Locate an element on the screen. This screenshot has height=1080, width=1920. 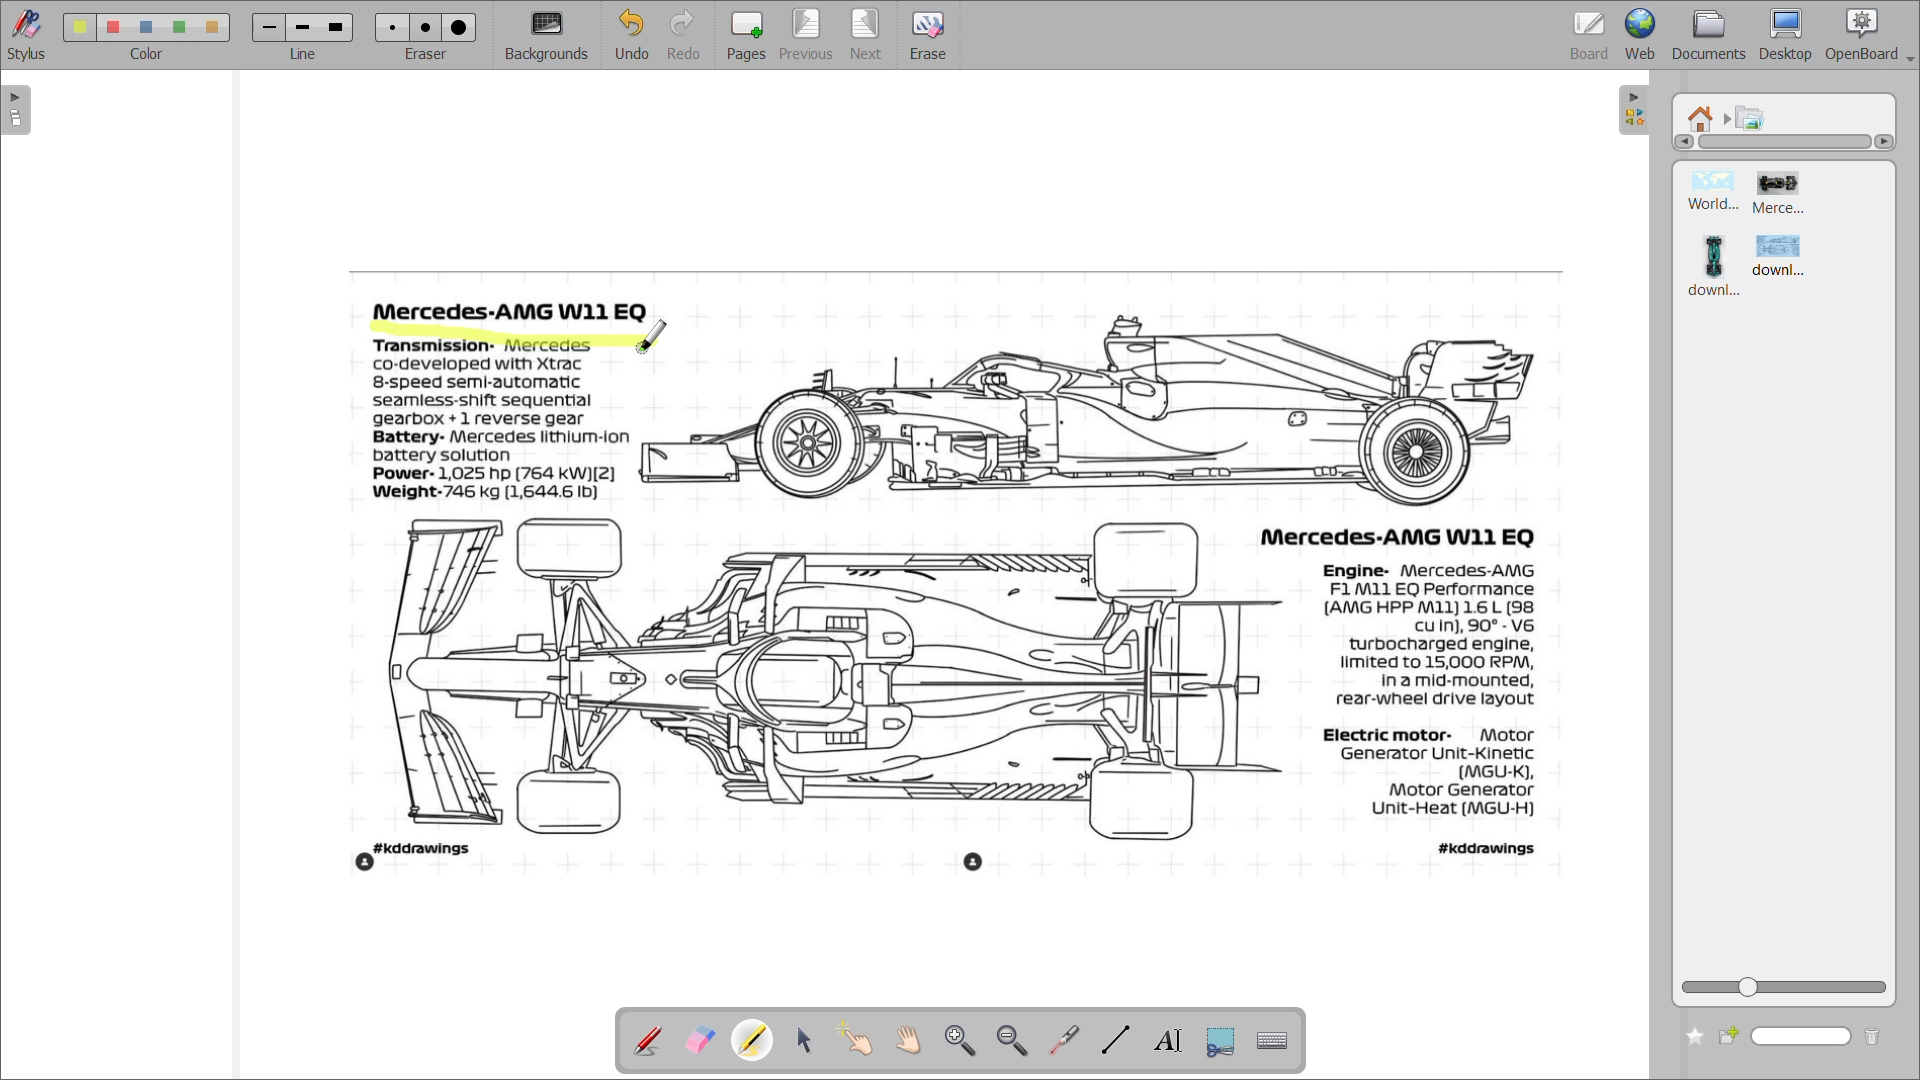
color  is located at coordinates (145, 56).